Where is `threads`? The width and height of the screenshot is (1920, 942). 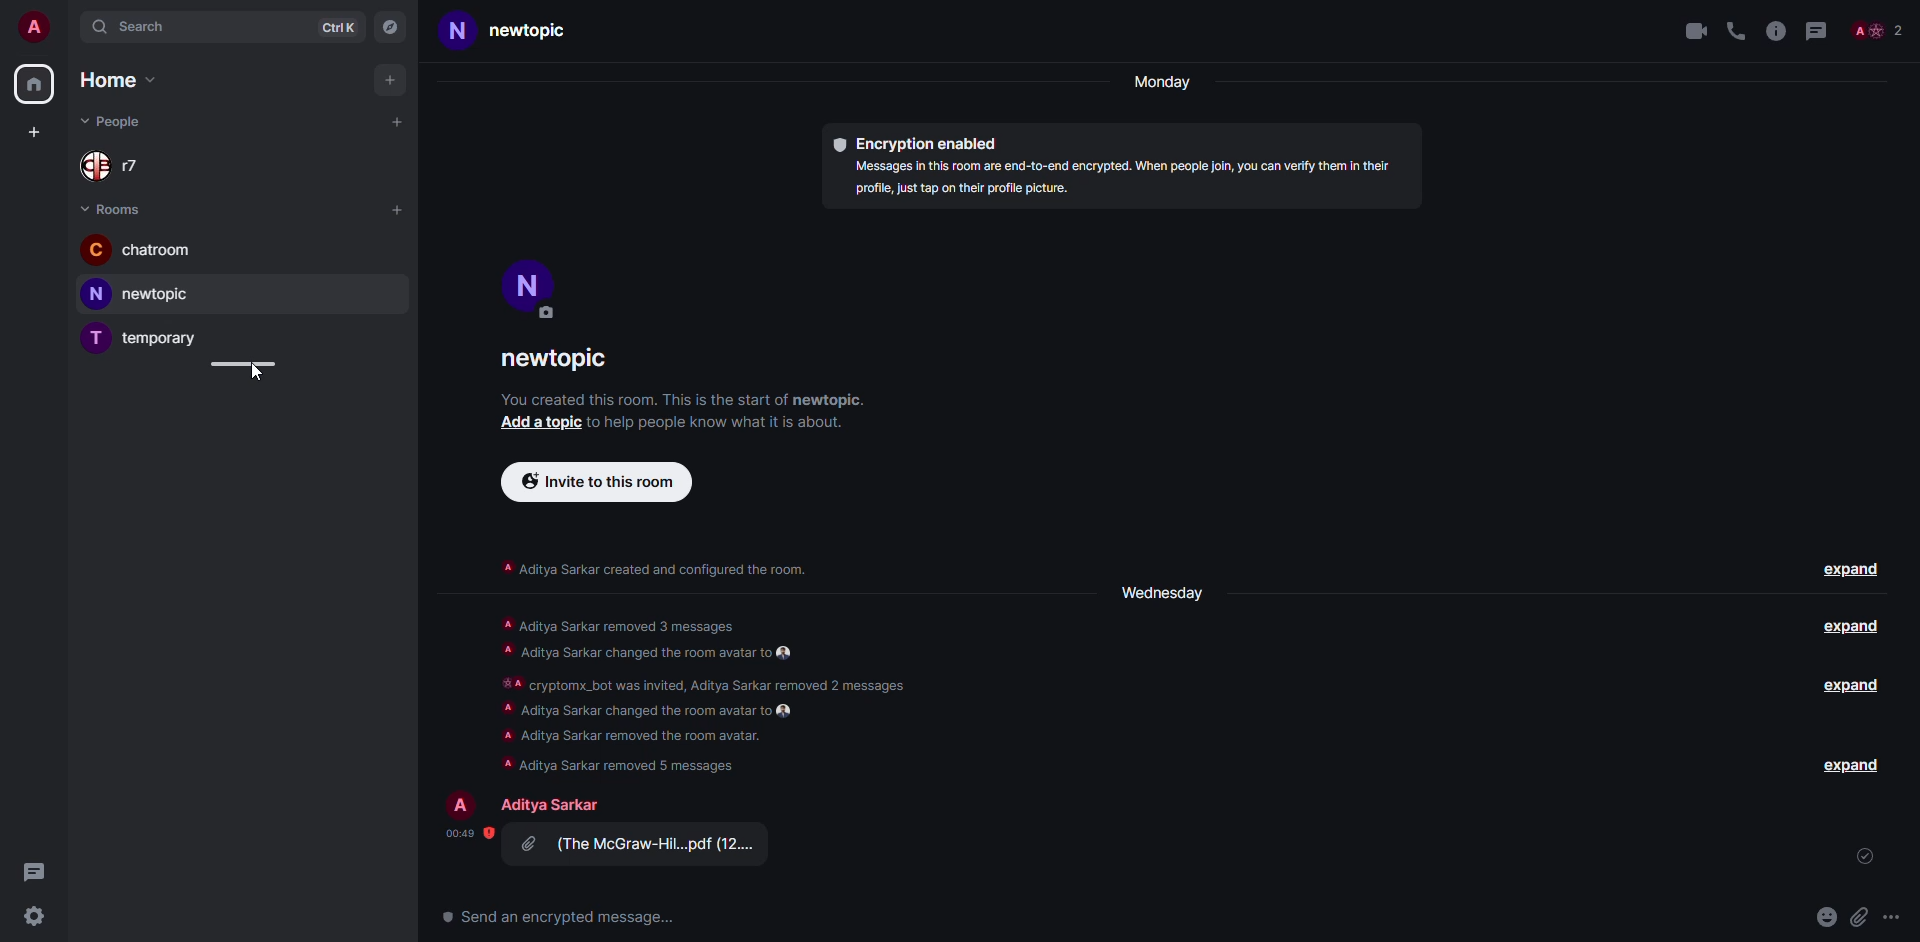
threads is located at coordinates (31, 869).